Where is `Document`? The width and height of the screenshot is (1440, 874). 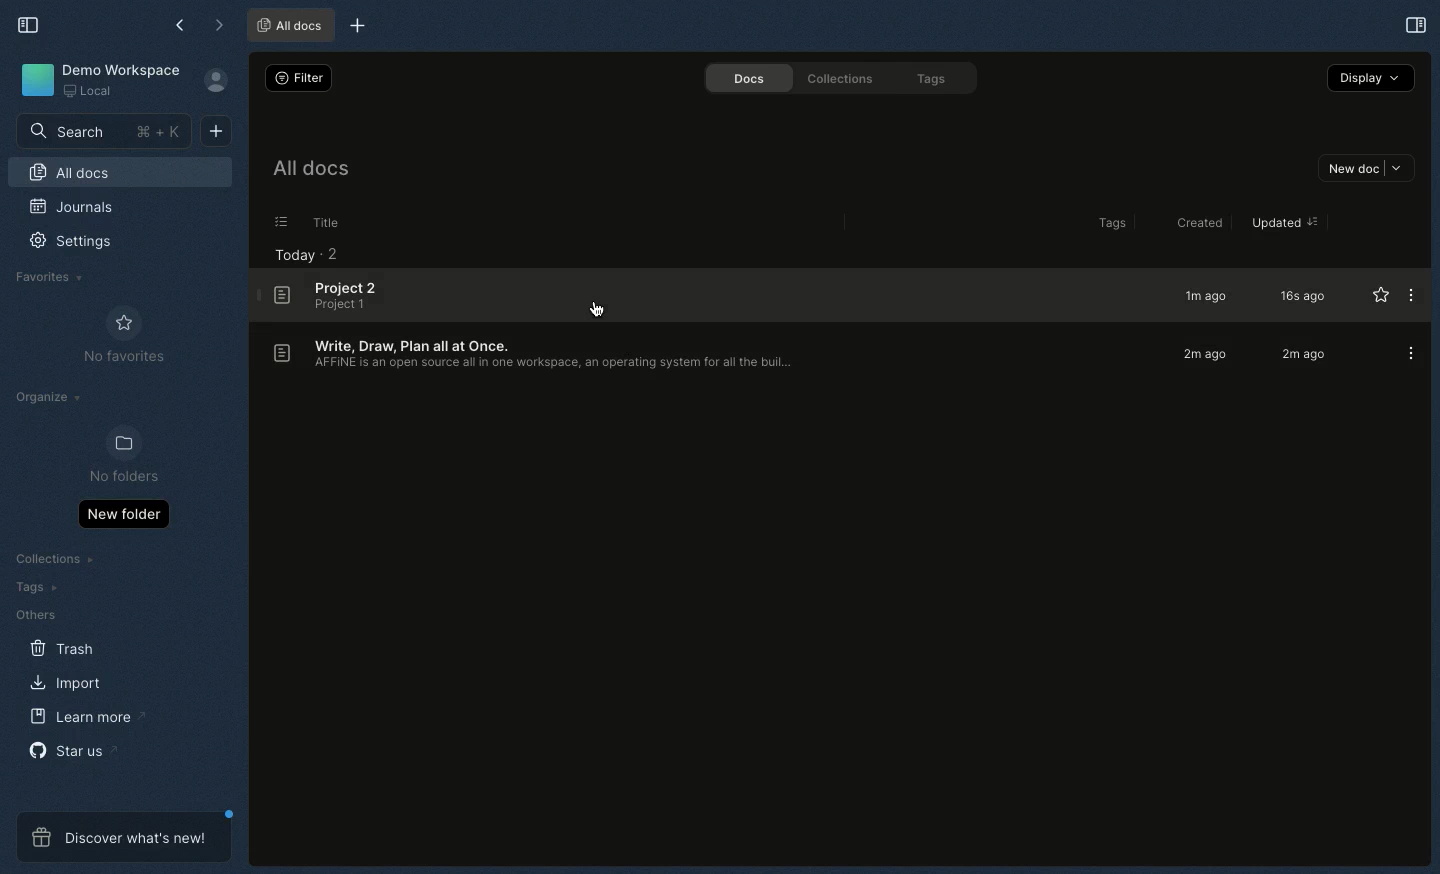 Document is located at coordinates (275, 355).